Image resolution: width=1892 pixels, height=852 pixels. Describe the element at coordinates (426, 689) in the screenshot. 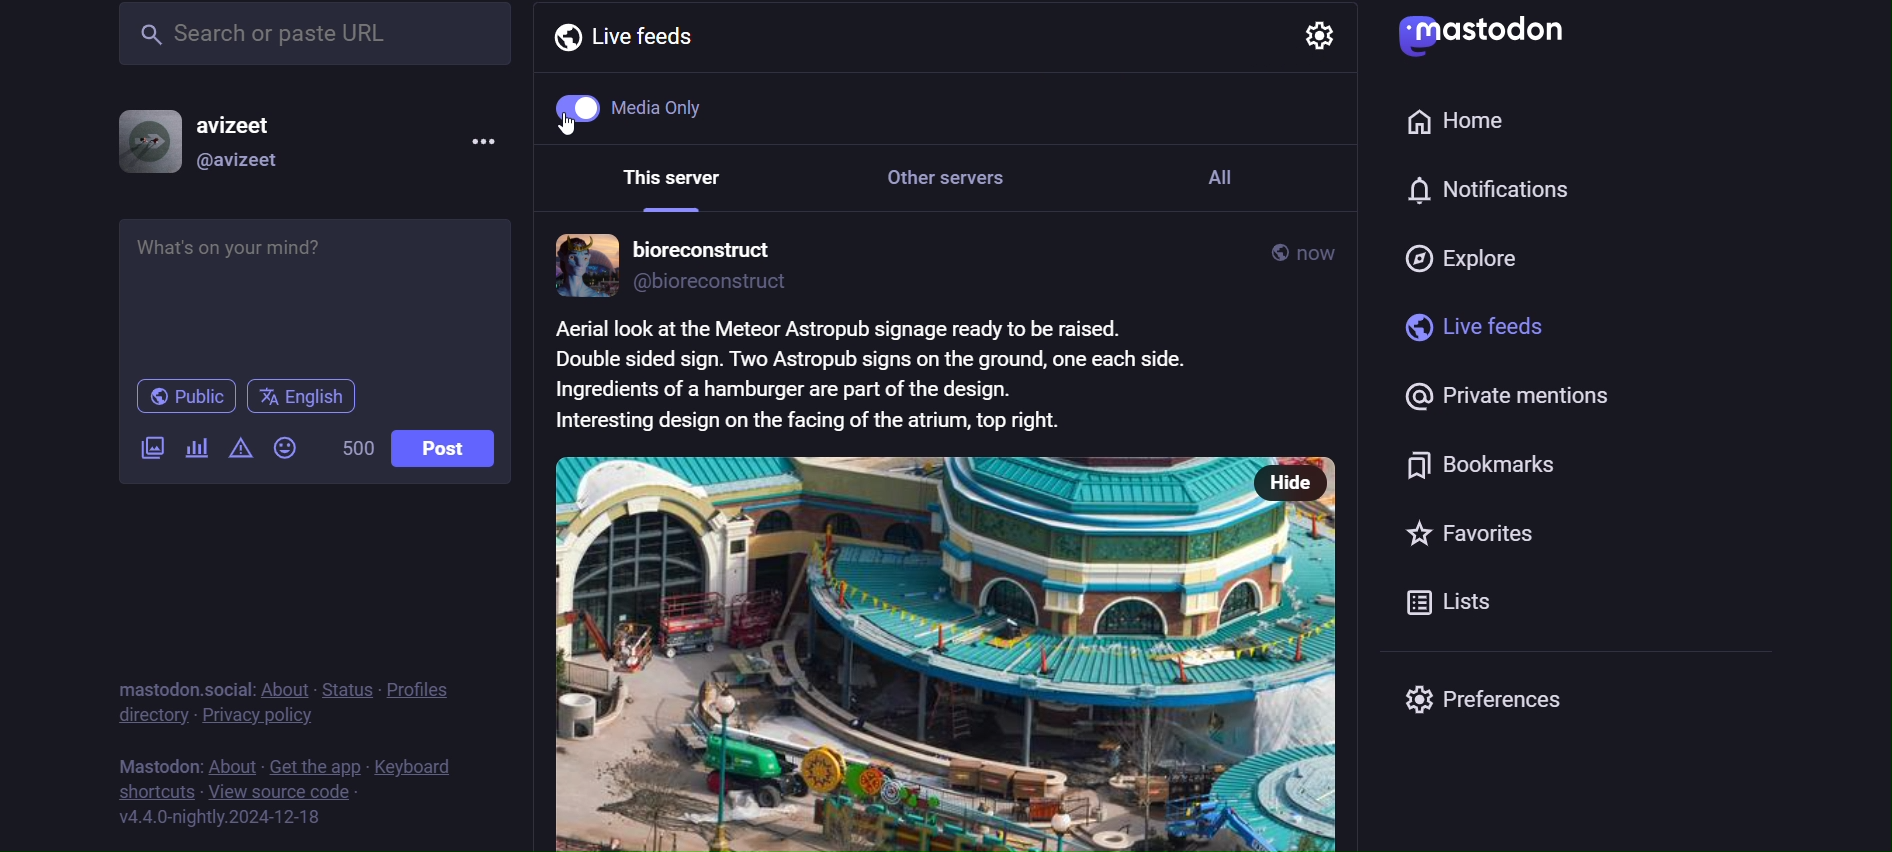

I see `profiles` at that location.